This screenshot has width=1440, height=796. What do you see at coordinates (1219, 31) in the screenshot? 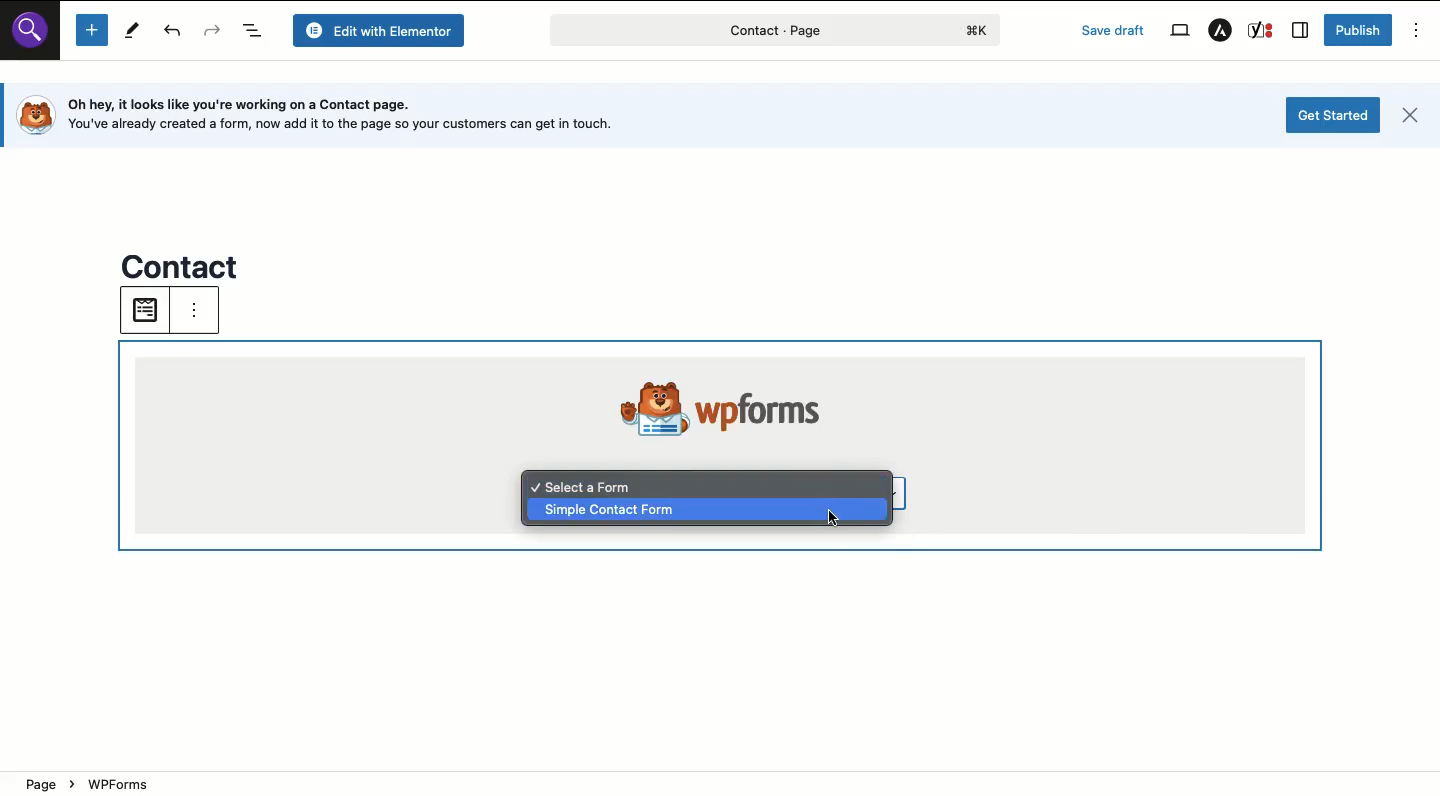
I see `Astra` at bounding box center [1219, 31].